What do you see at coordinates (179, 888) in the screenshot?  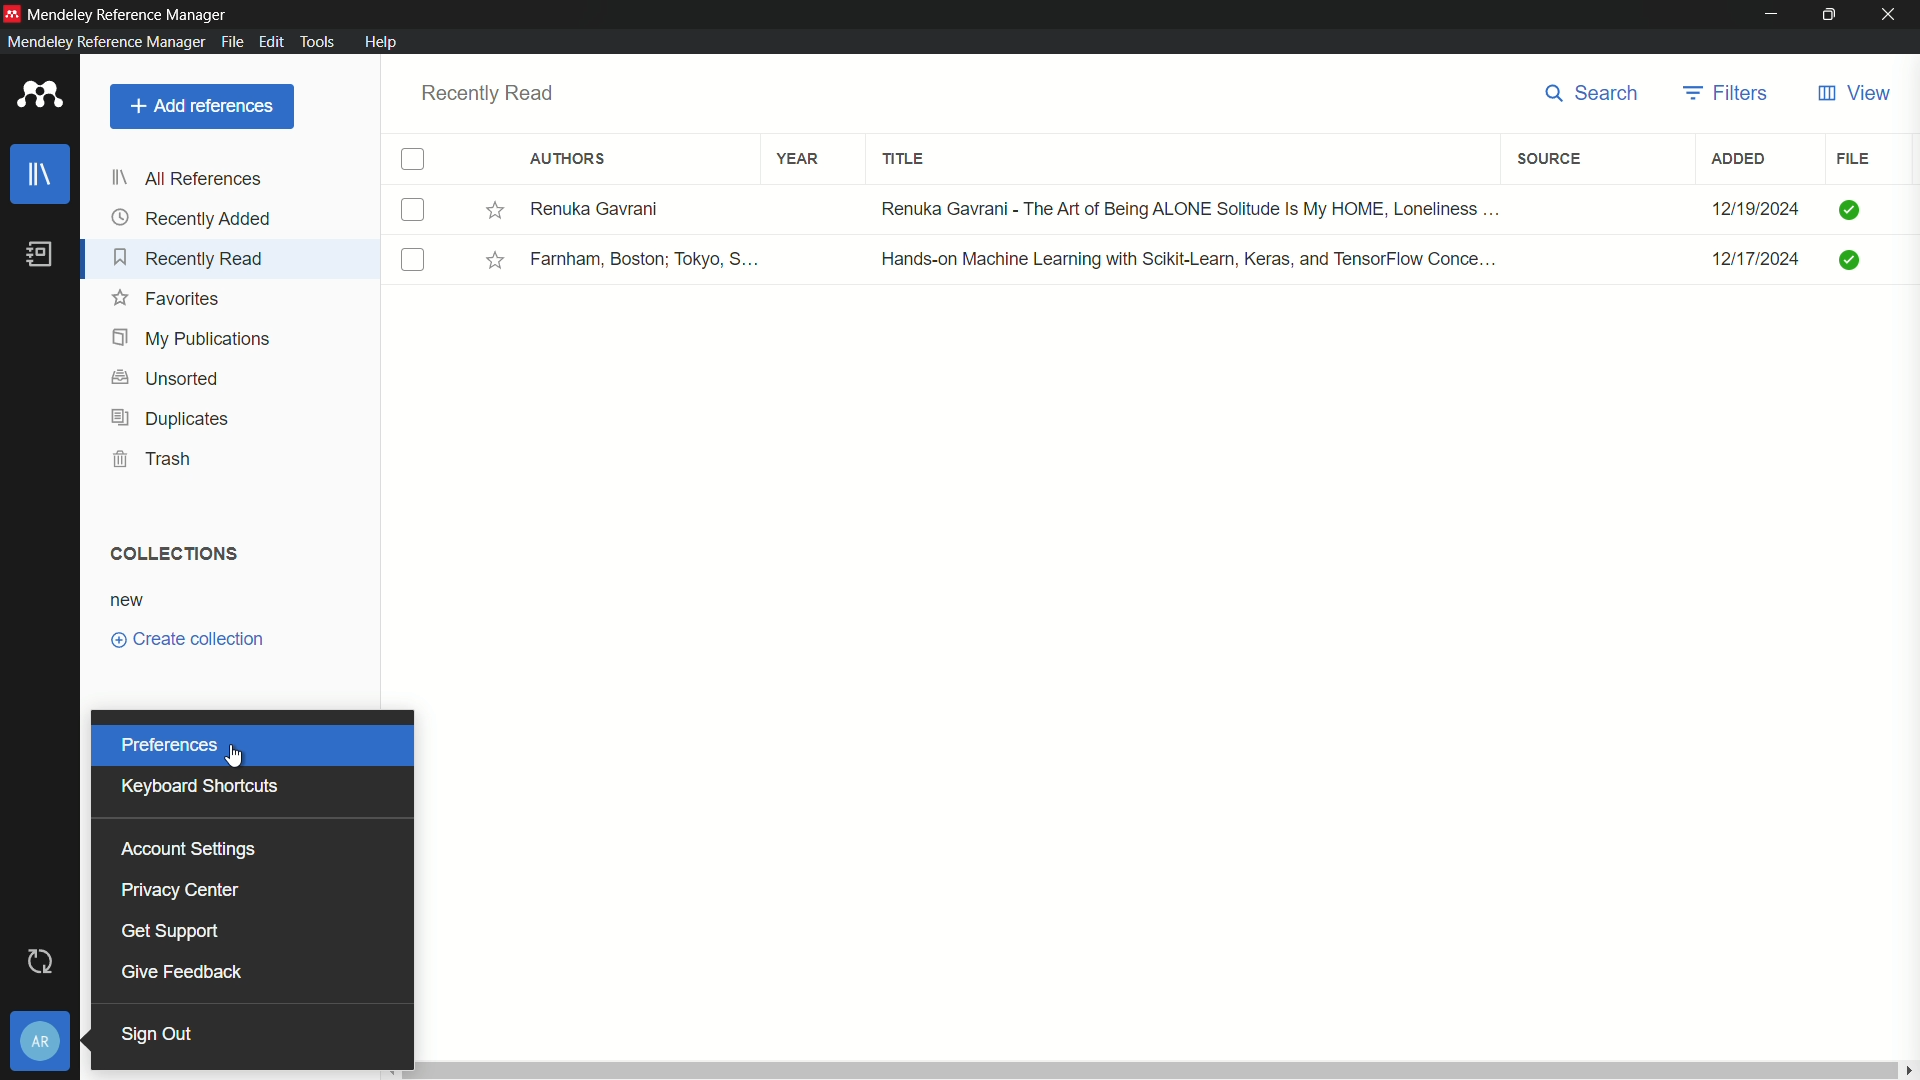 I see `privacy center` at bounding box center [179, 888].